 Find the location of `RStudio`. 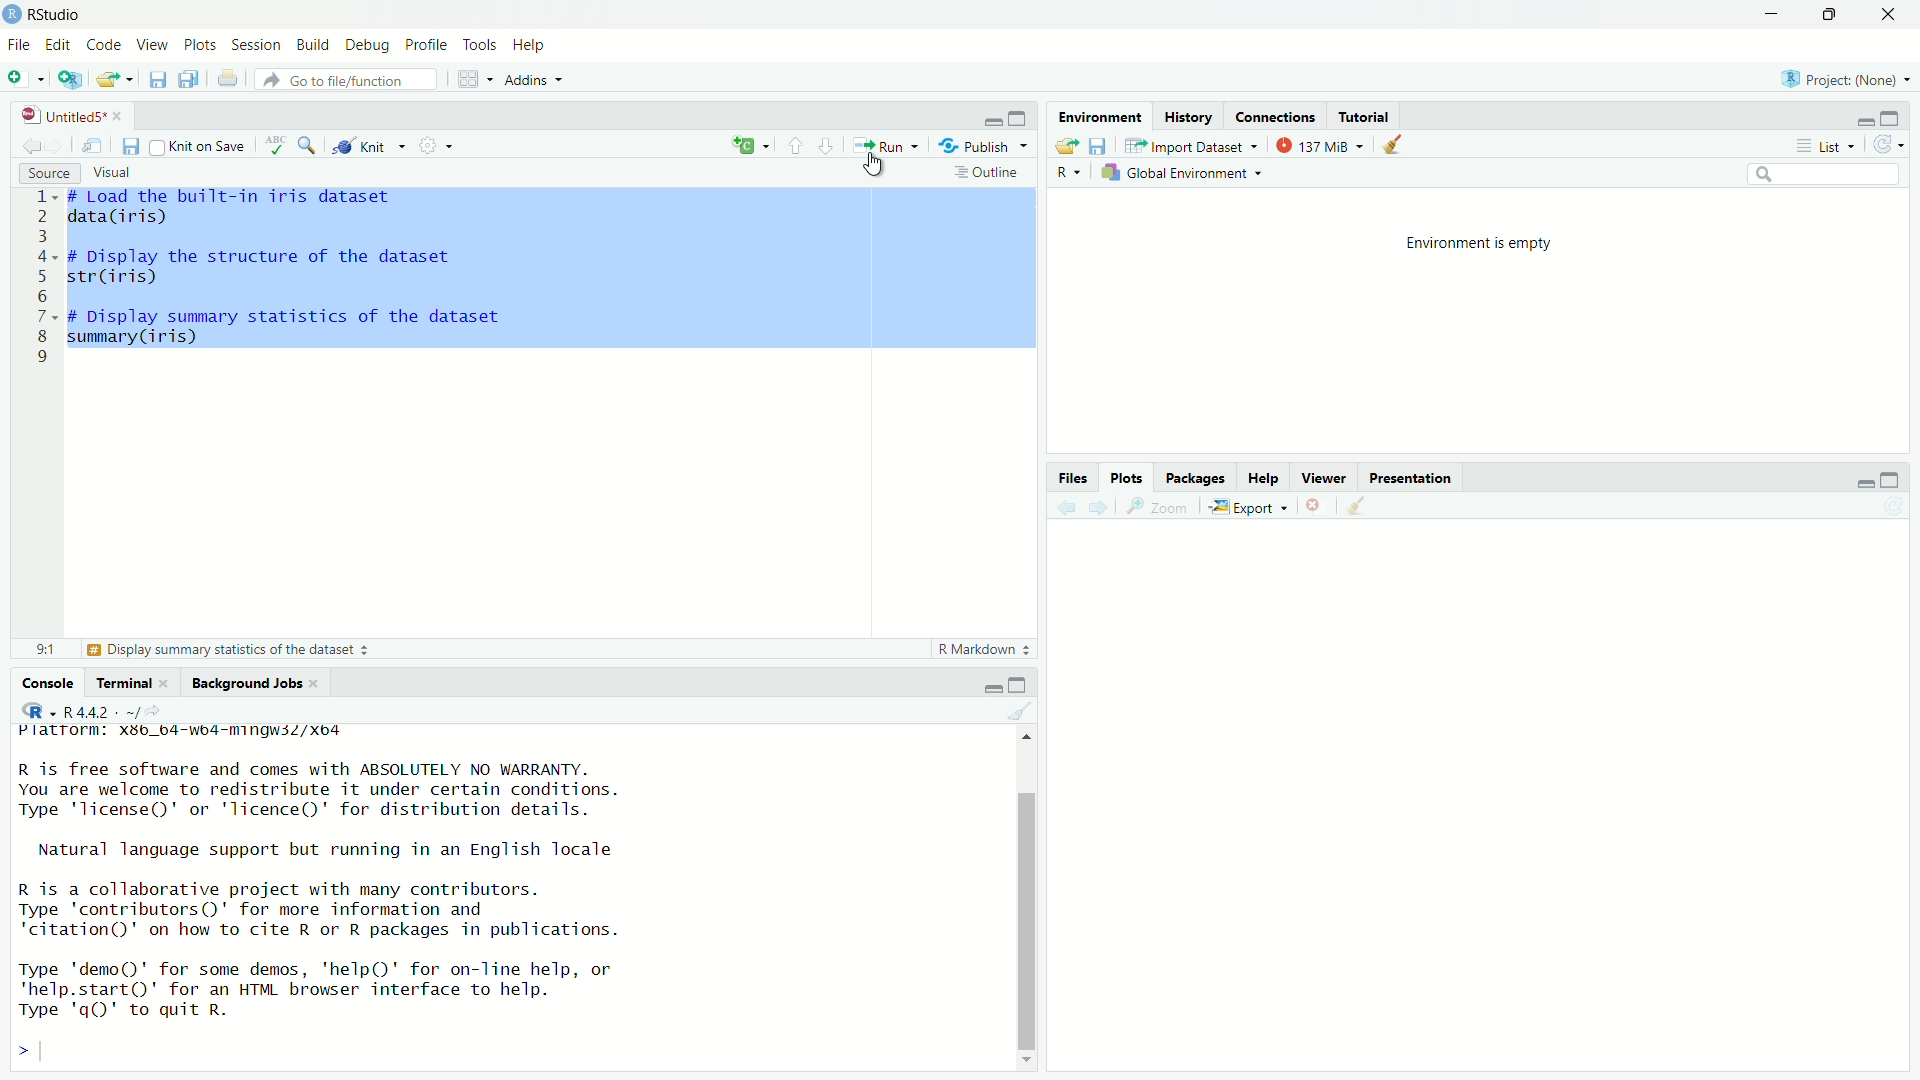

RStudio is located at coordinates (43, 15).